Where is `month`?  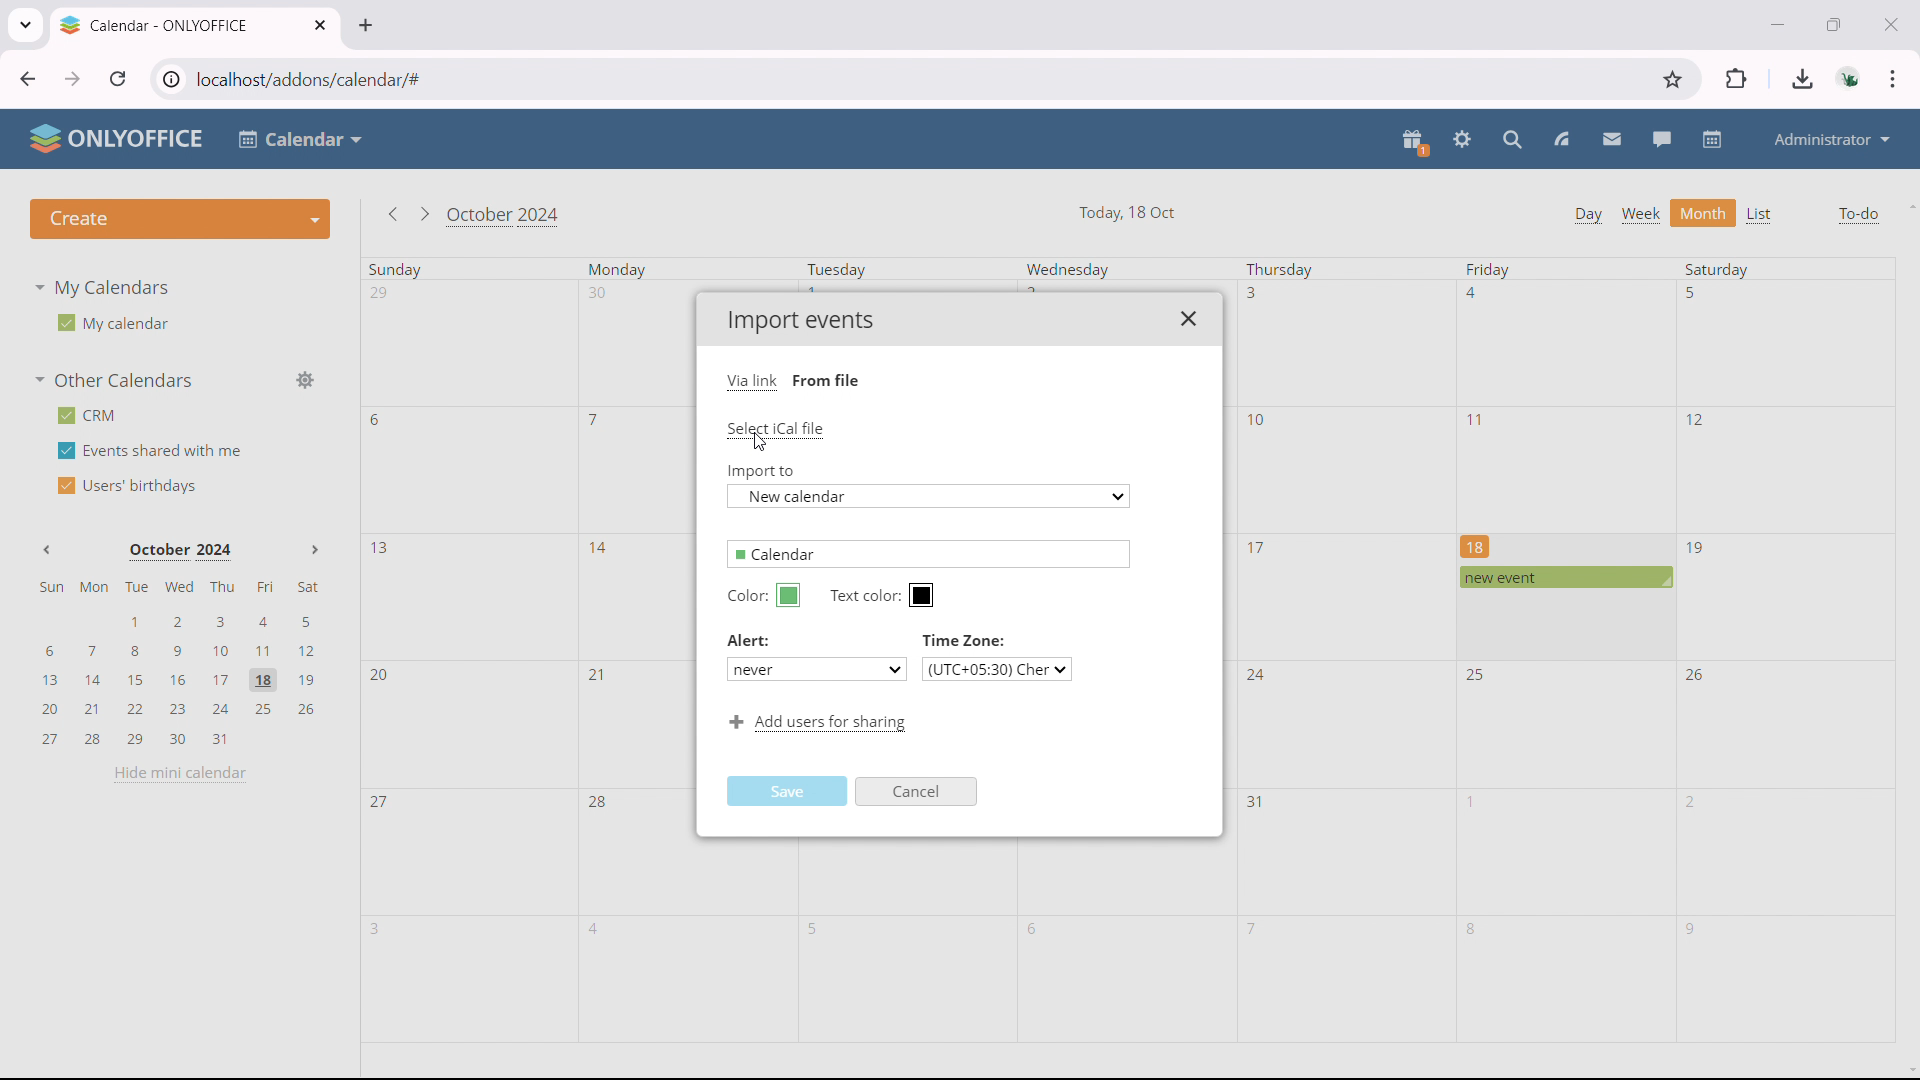
month is located at coordinates (1704, 213).